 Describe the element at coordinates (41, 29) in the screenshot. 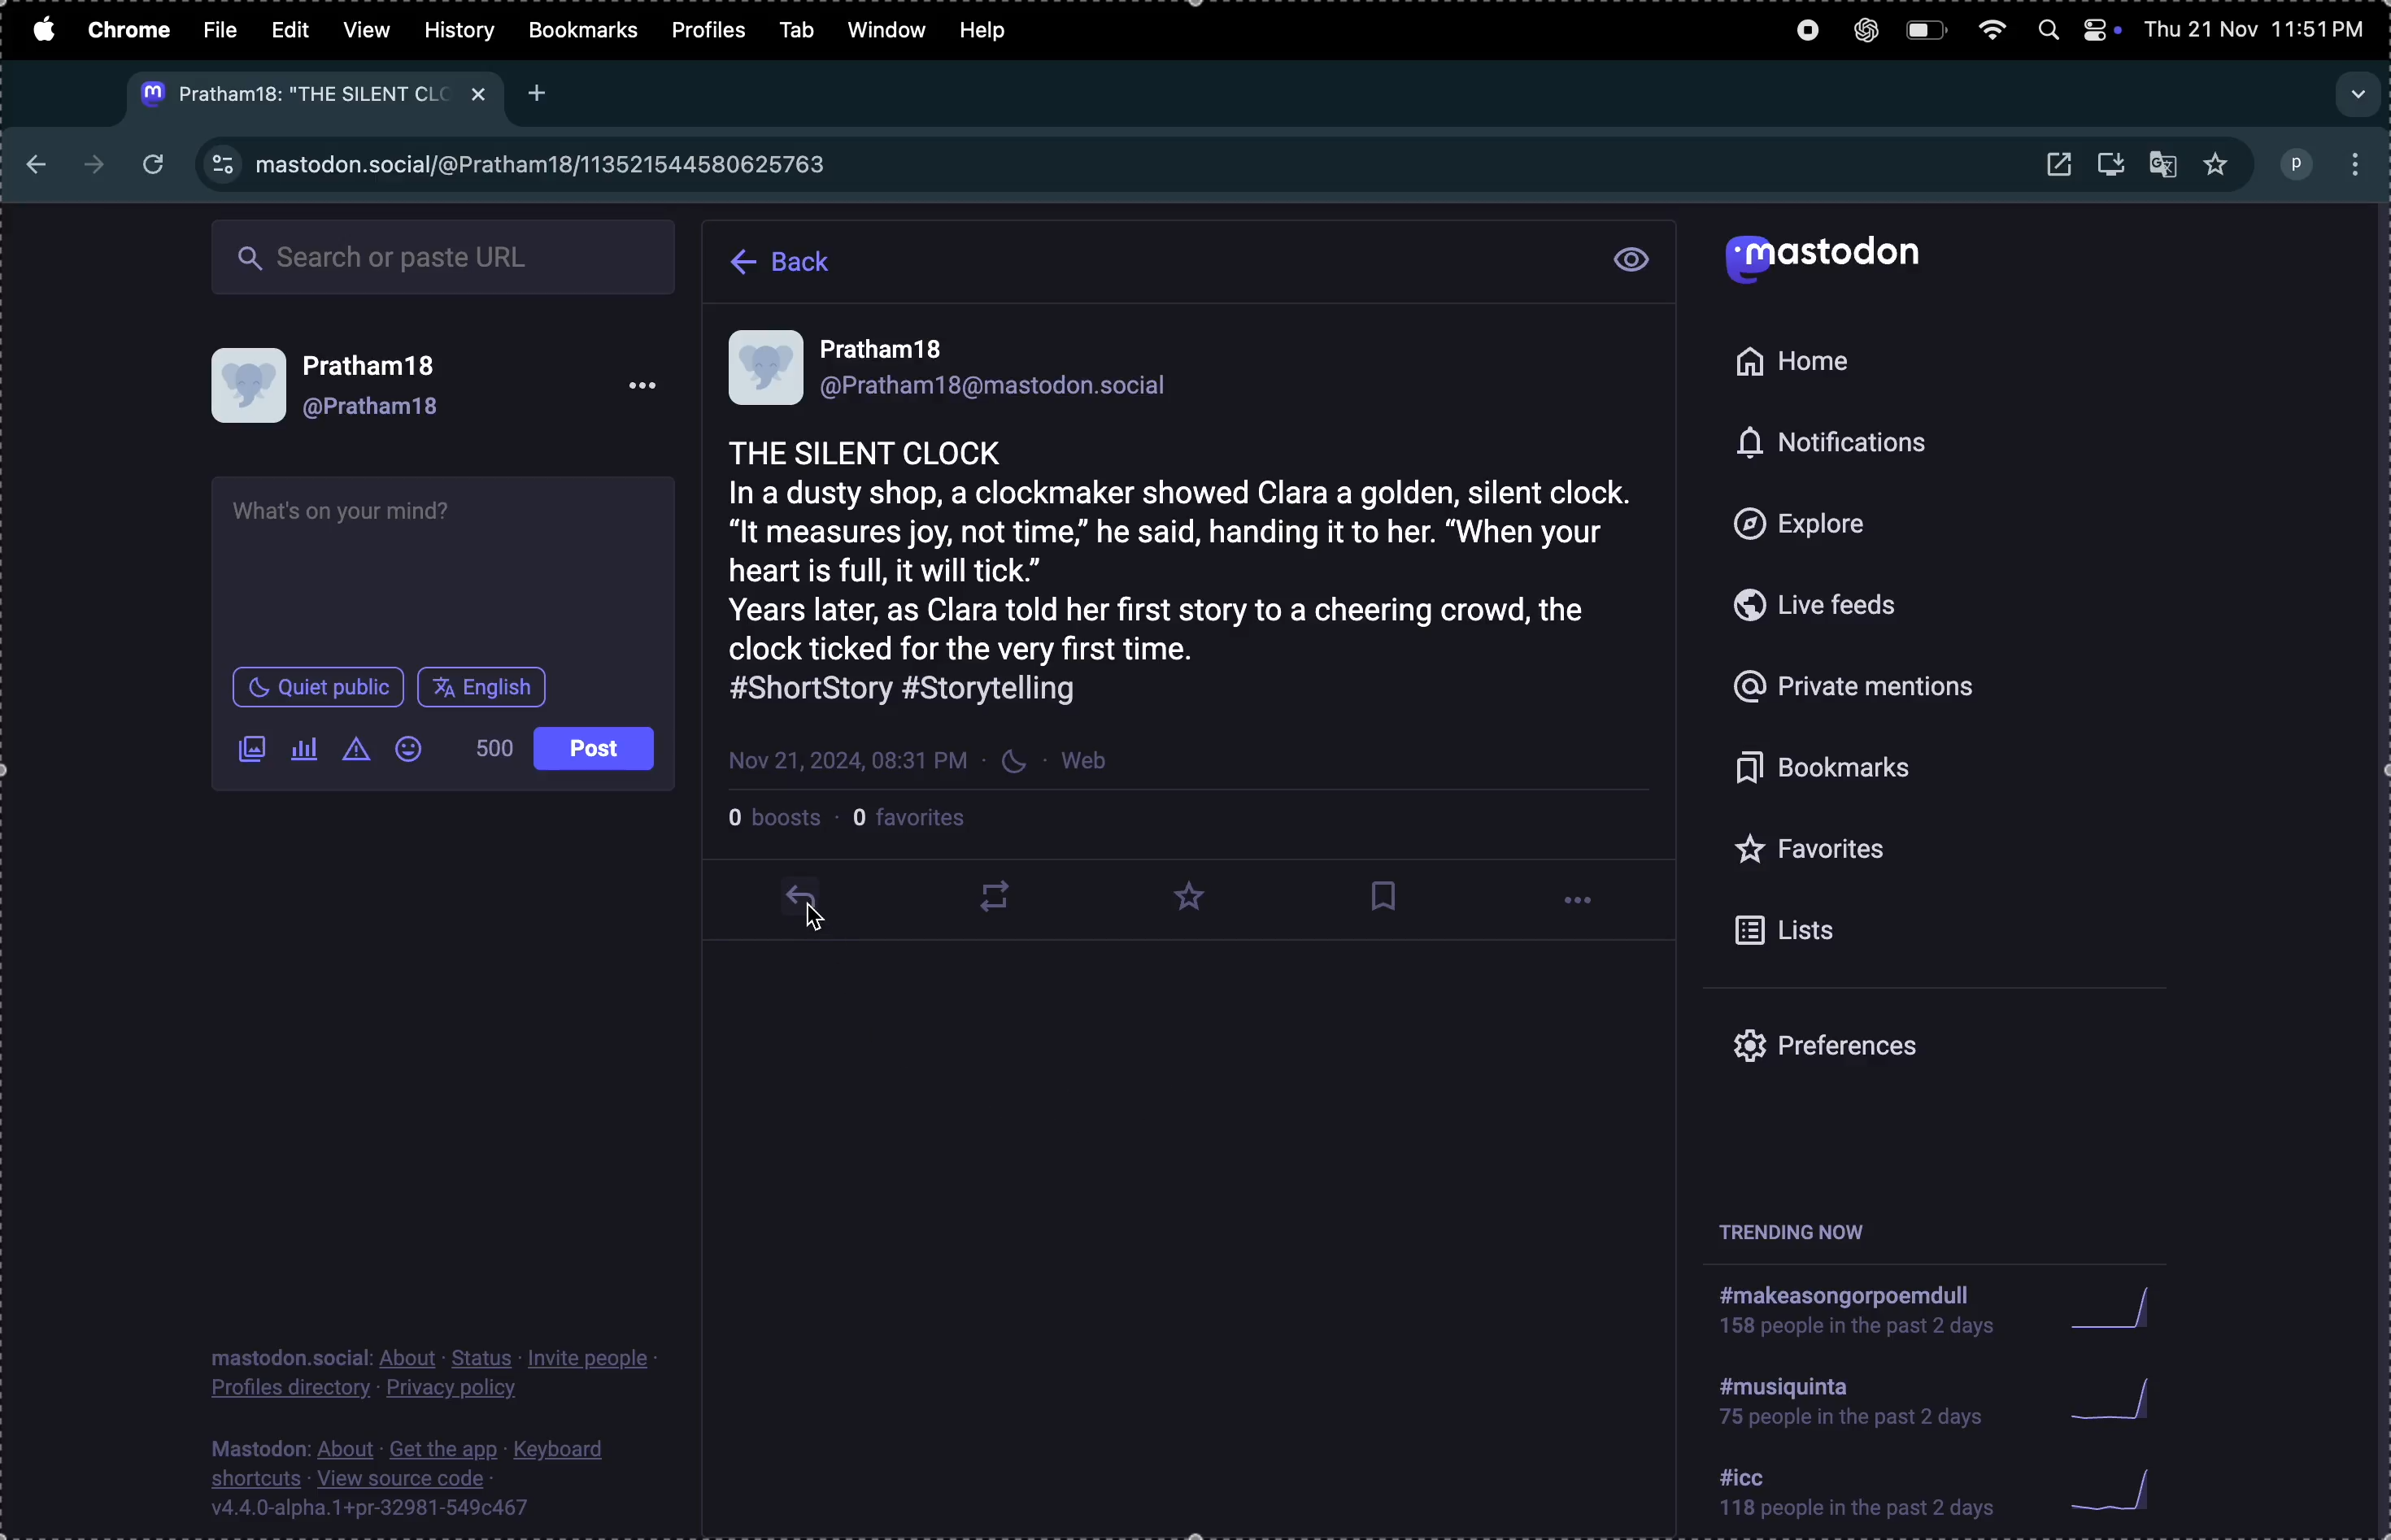

I see `apple menu` at that location.